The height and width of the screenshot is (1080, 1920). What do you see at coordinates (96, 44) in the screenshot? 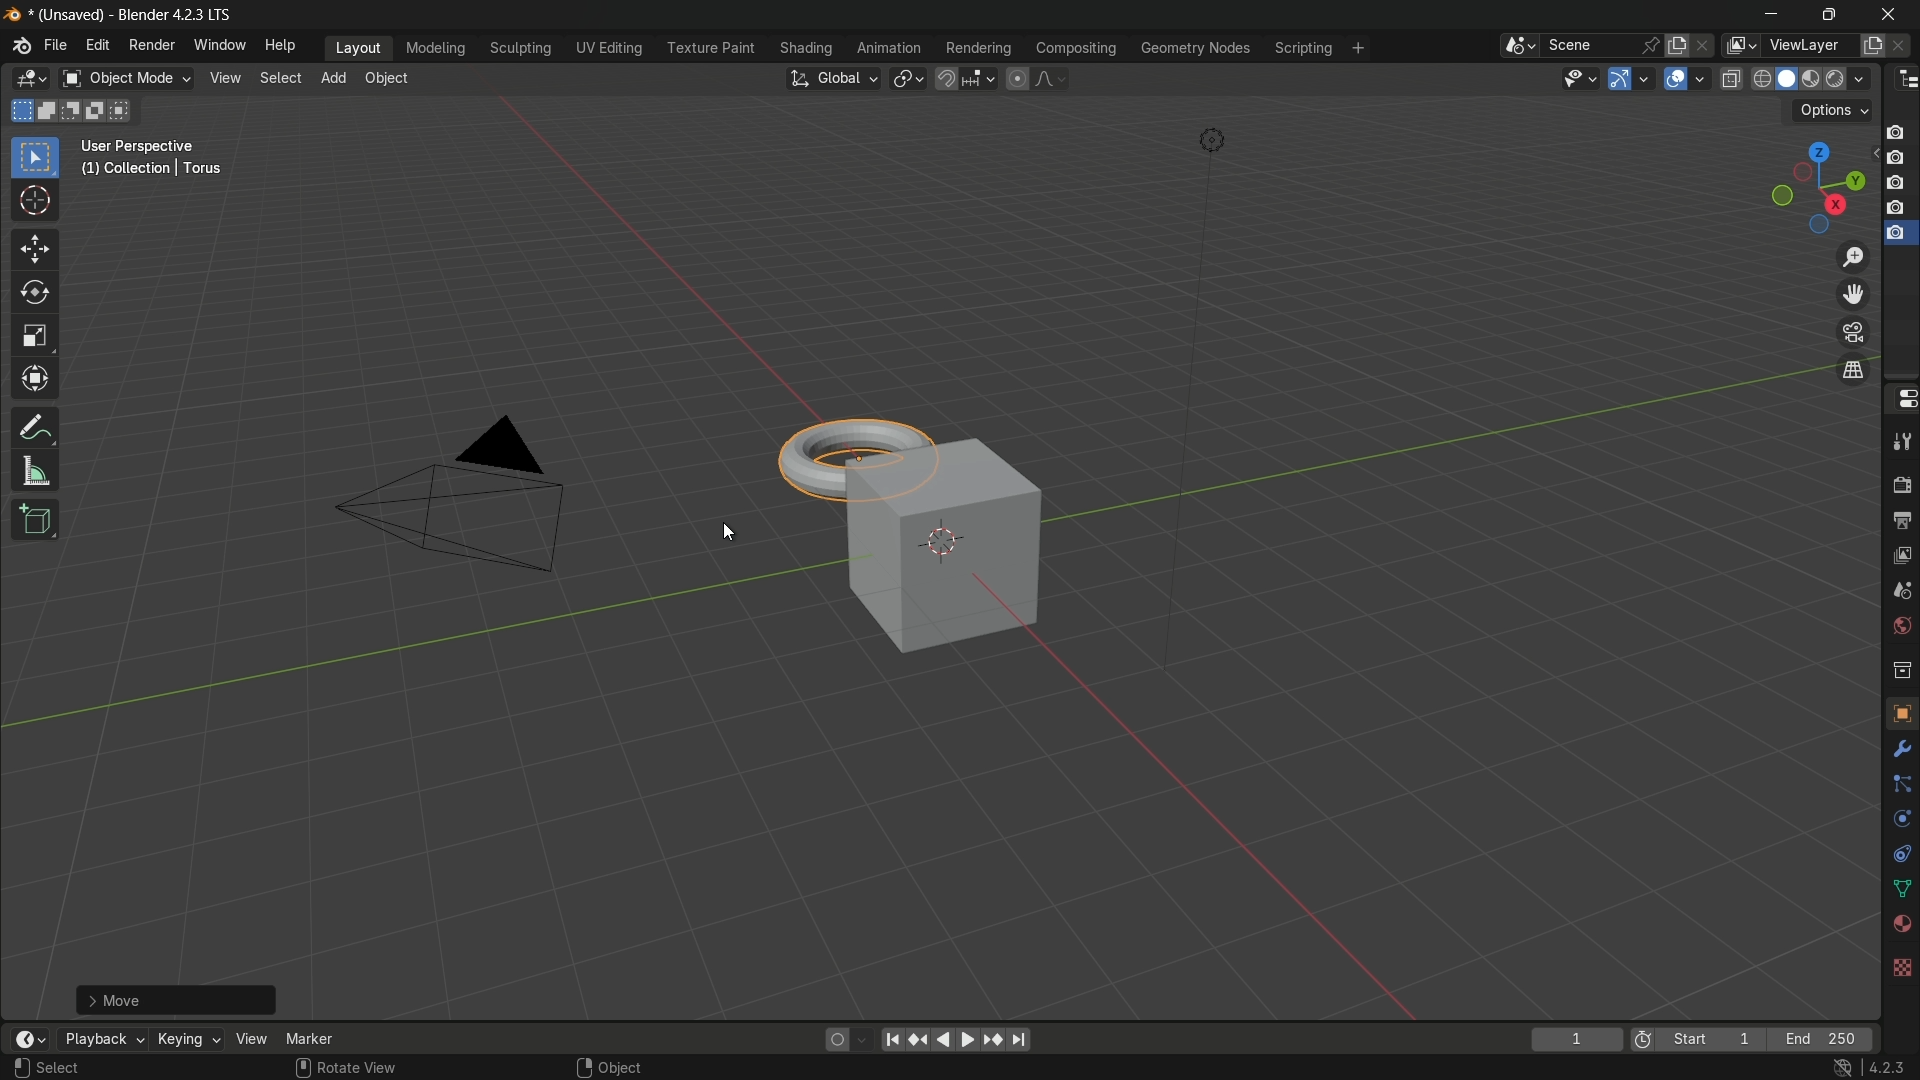
I see `edit menu` at bounding box center [96, 44].